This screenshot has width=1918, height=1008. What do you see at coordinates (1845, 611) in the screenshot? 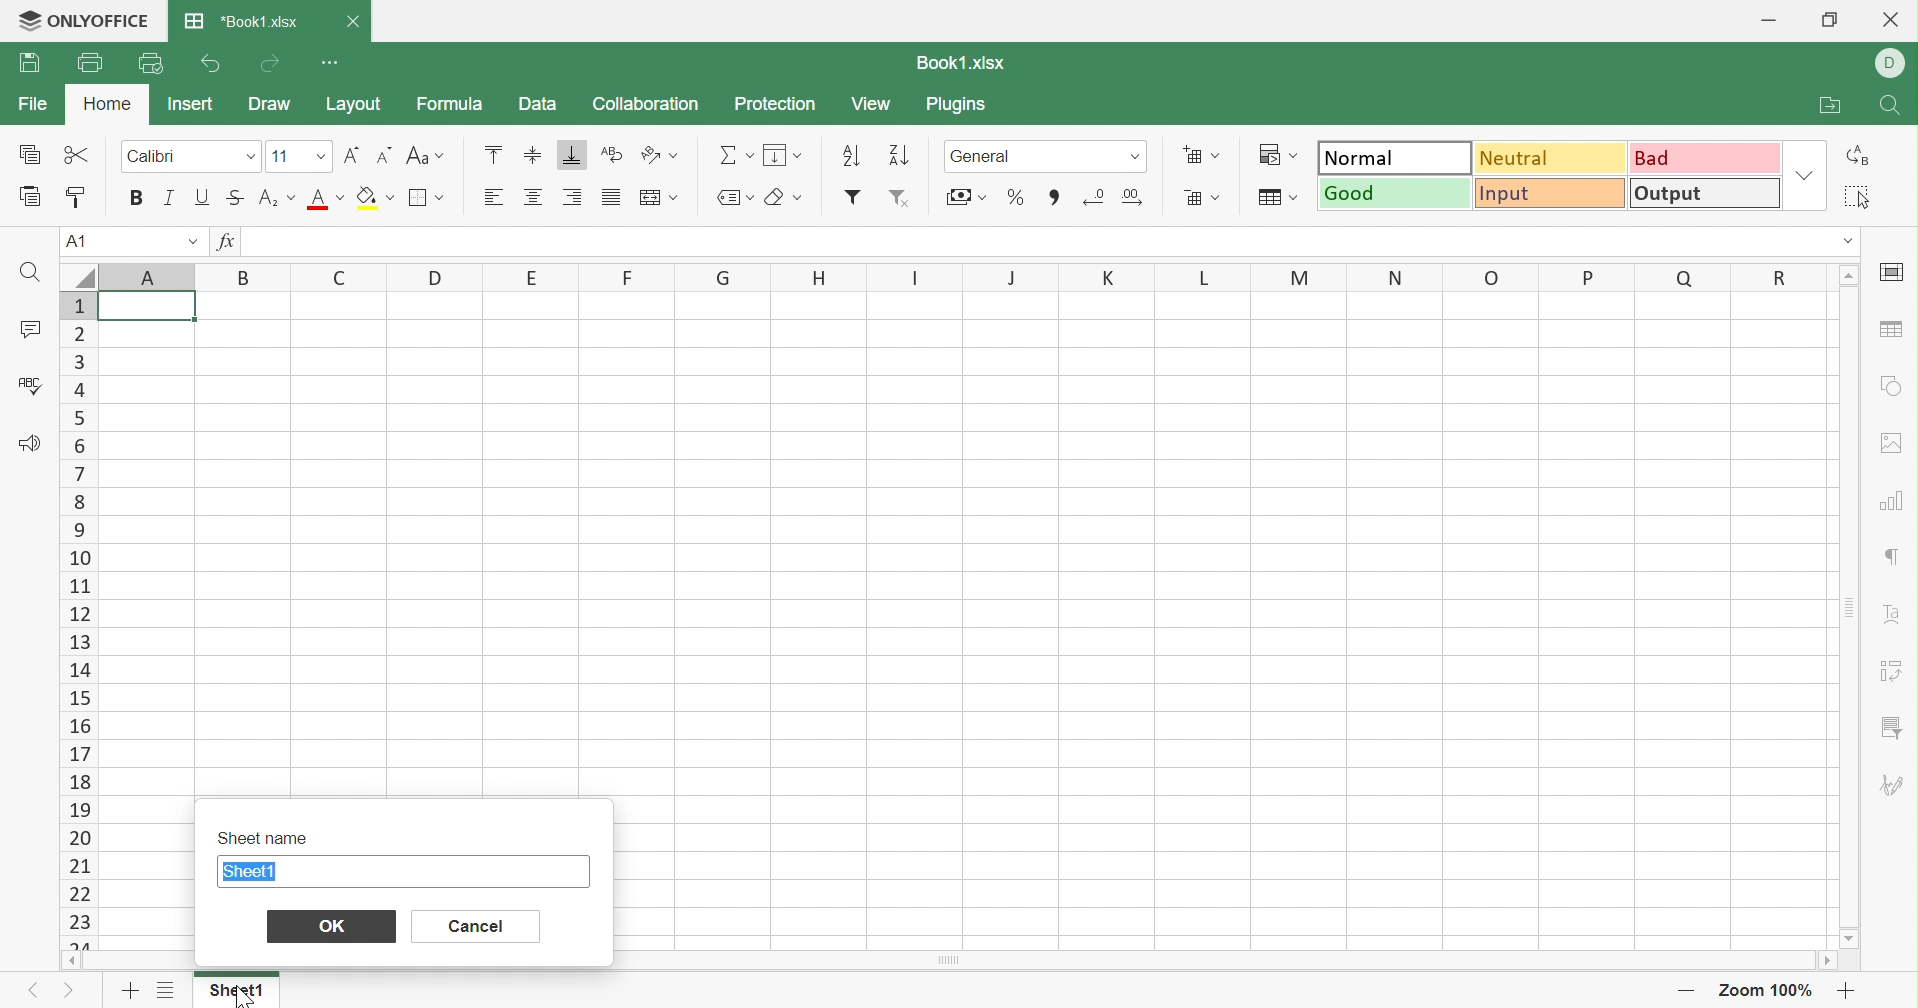
I see `Scroll Bar` at bounding box center [1845, 611].